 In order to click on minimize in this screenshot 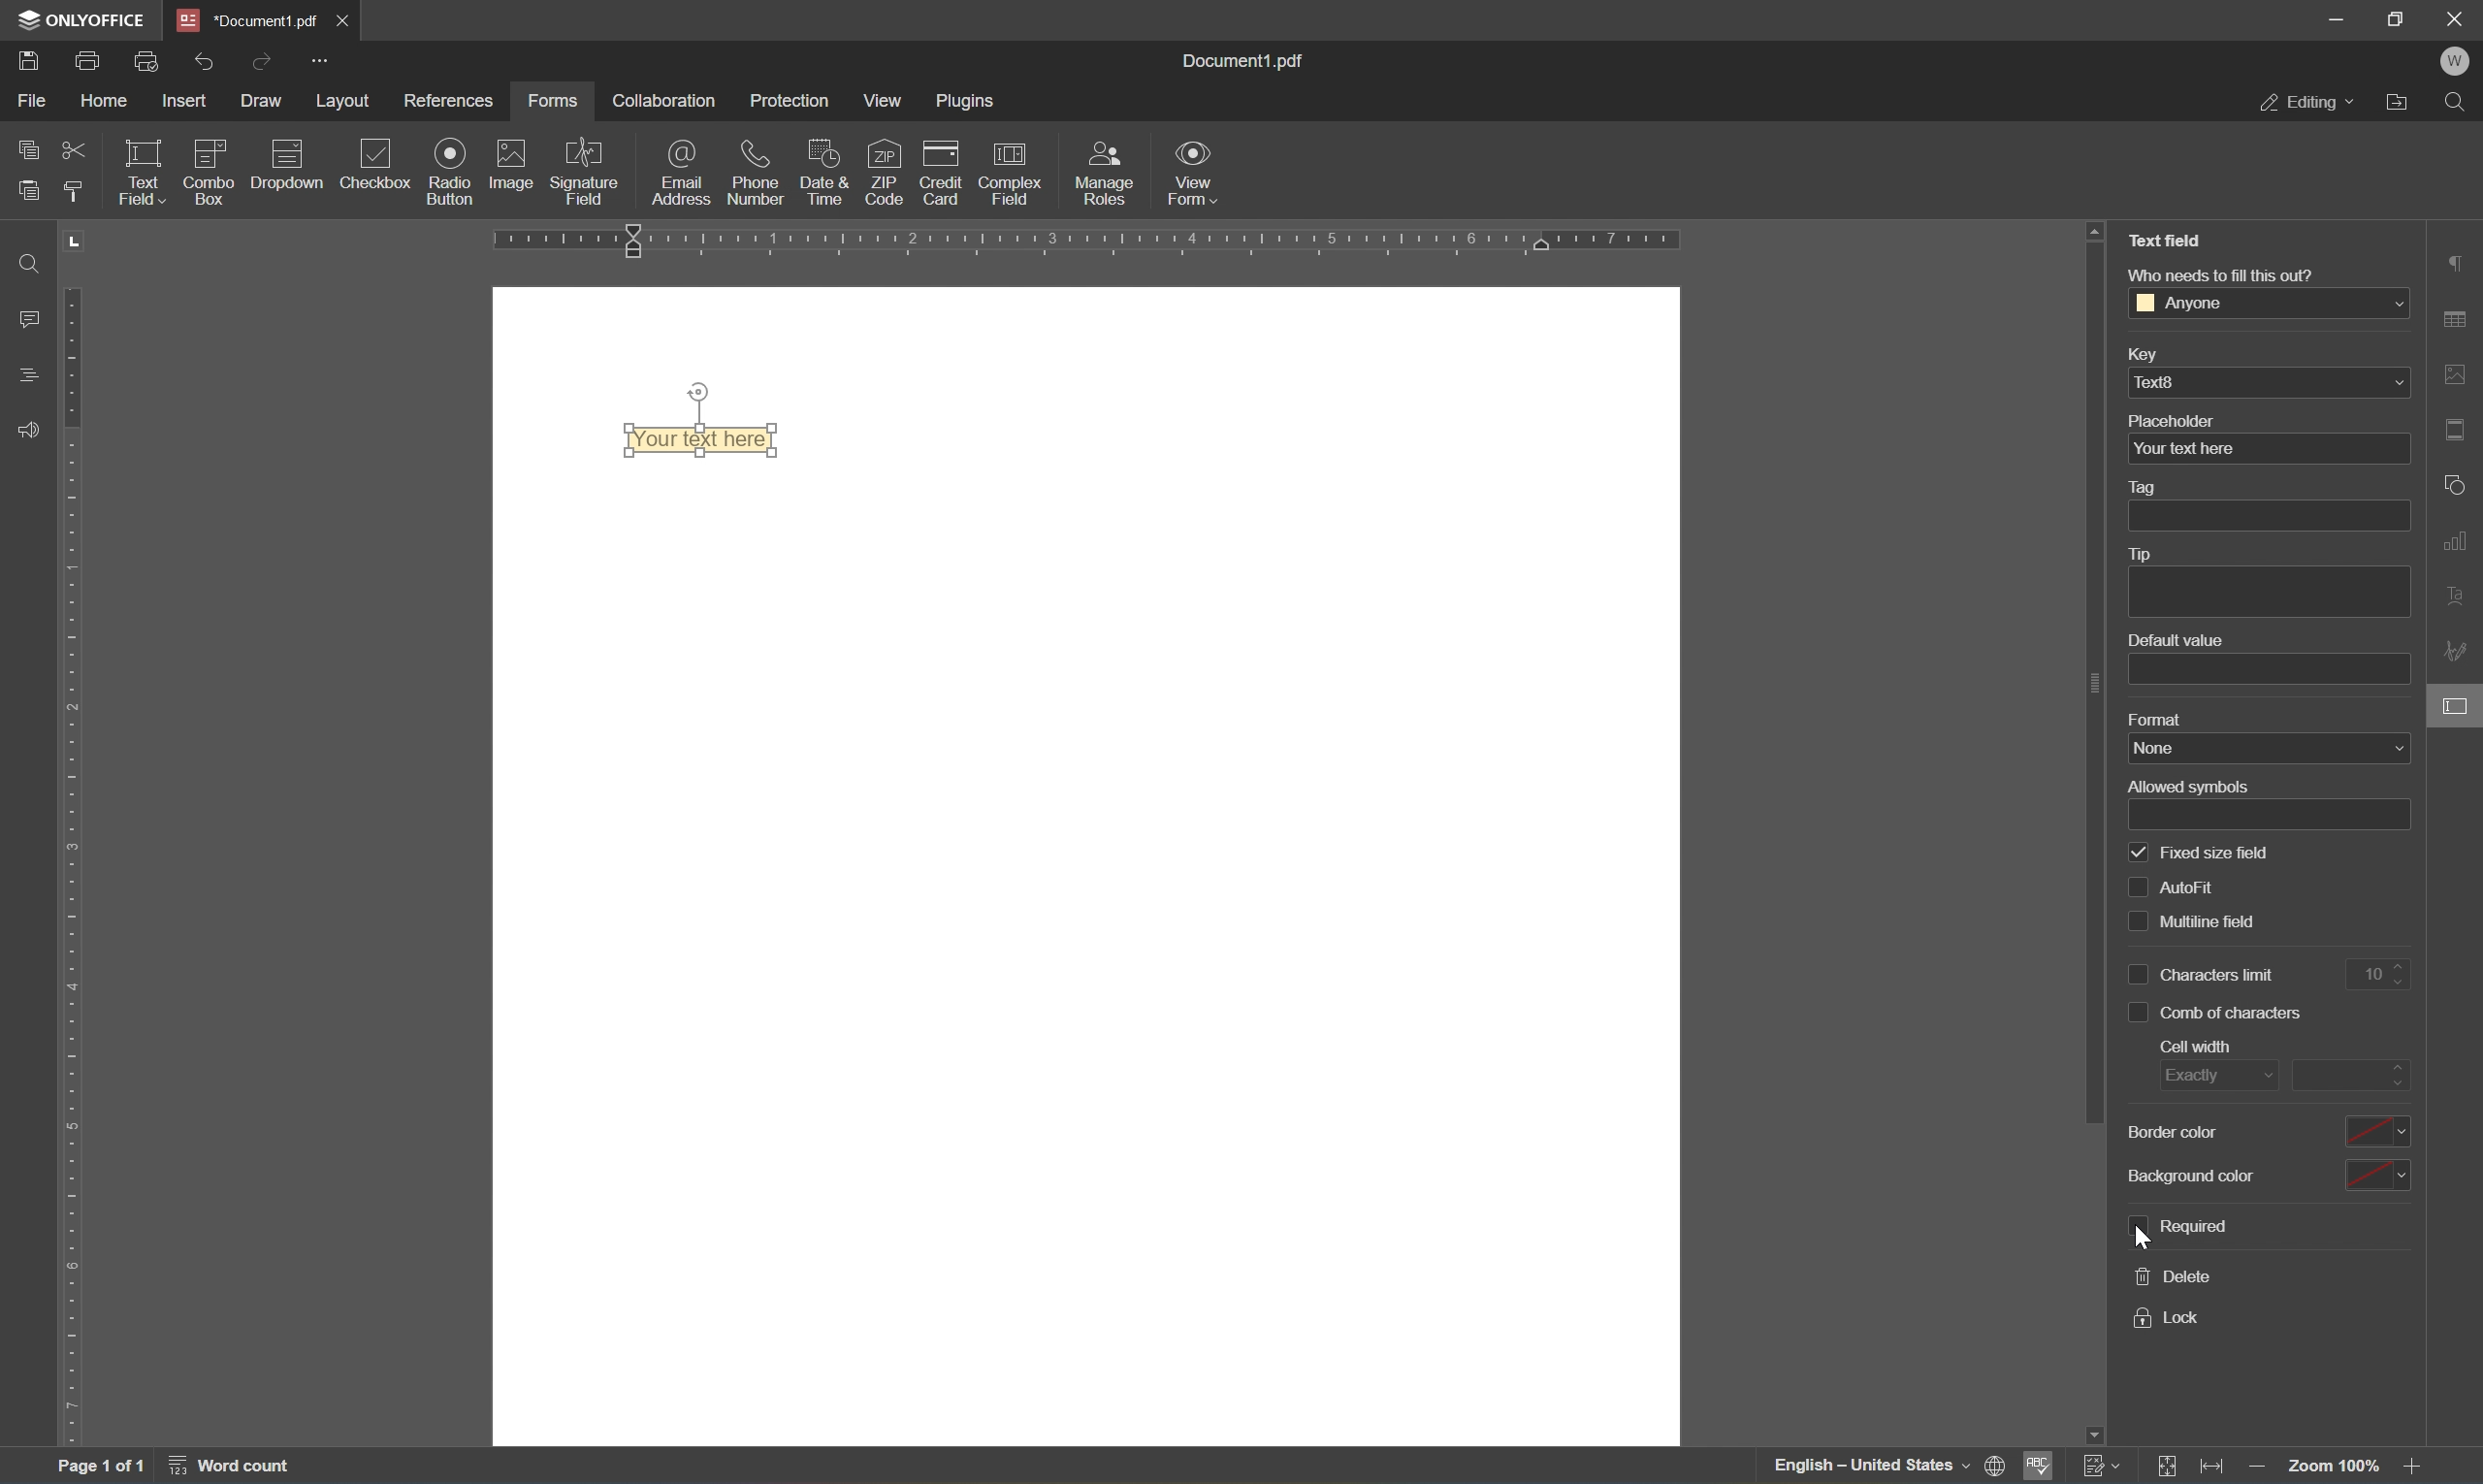, I will do `click(2338, 15)`.